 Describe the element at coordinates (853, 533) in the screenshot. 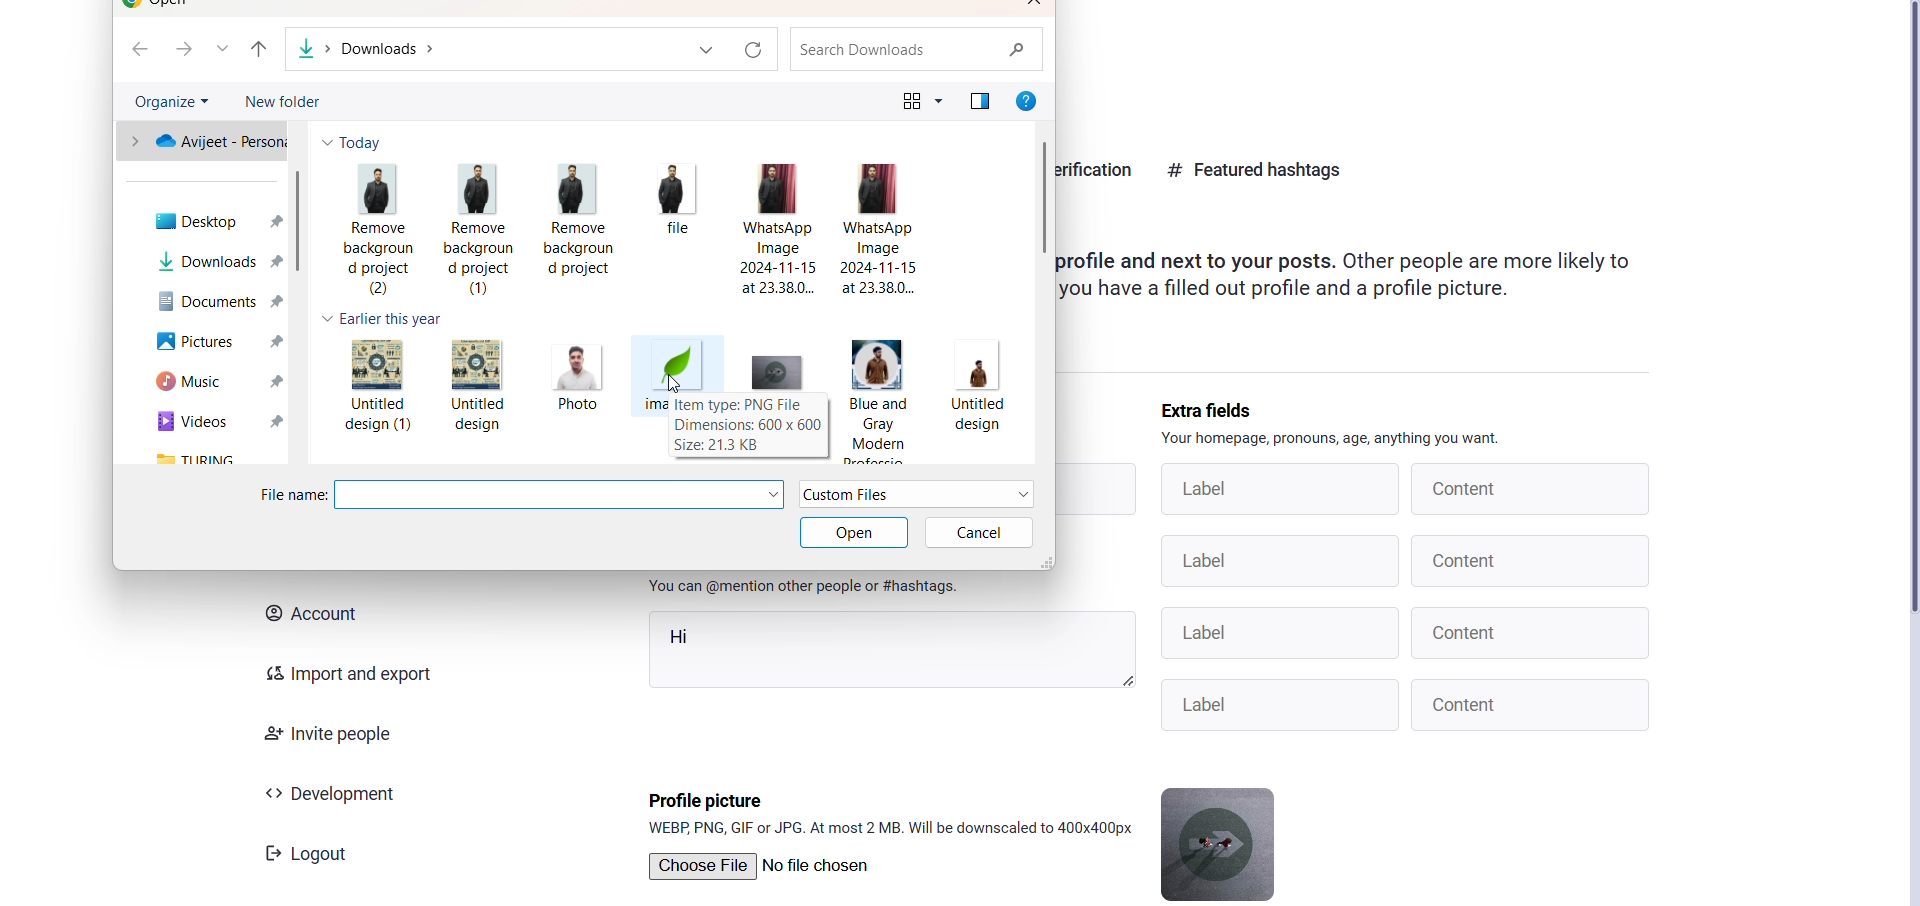

I see `open` at that location.